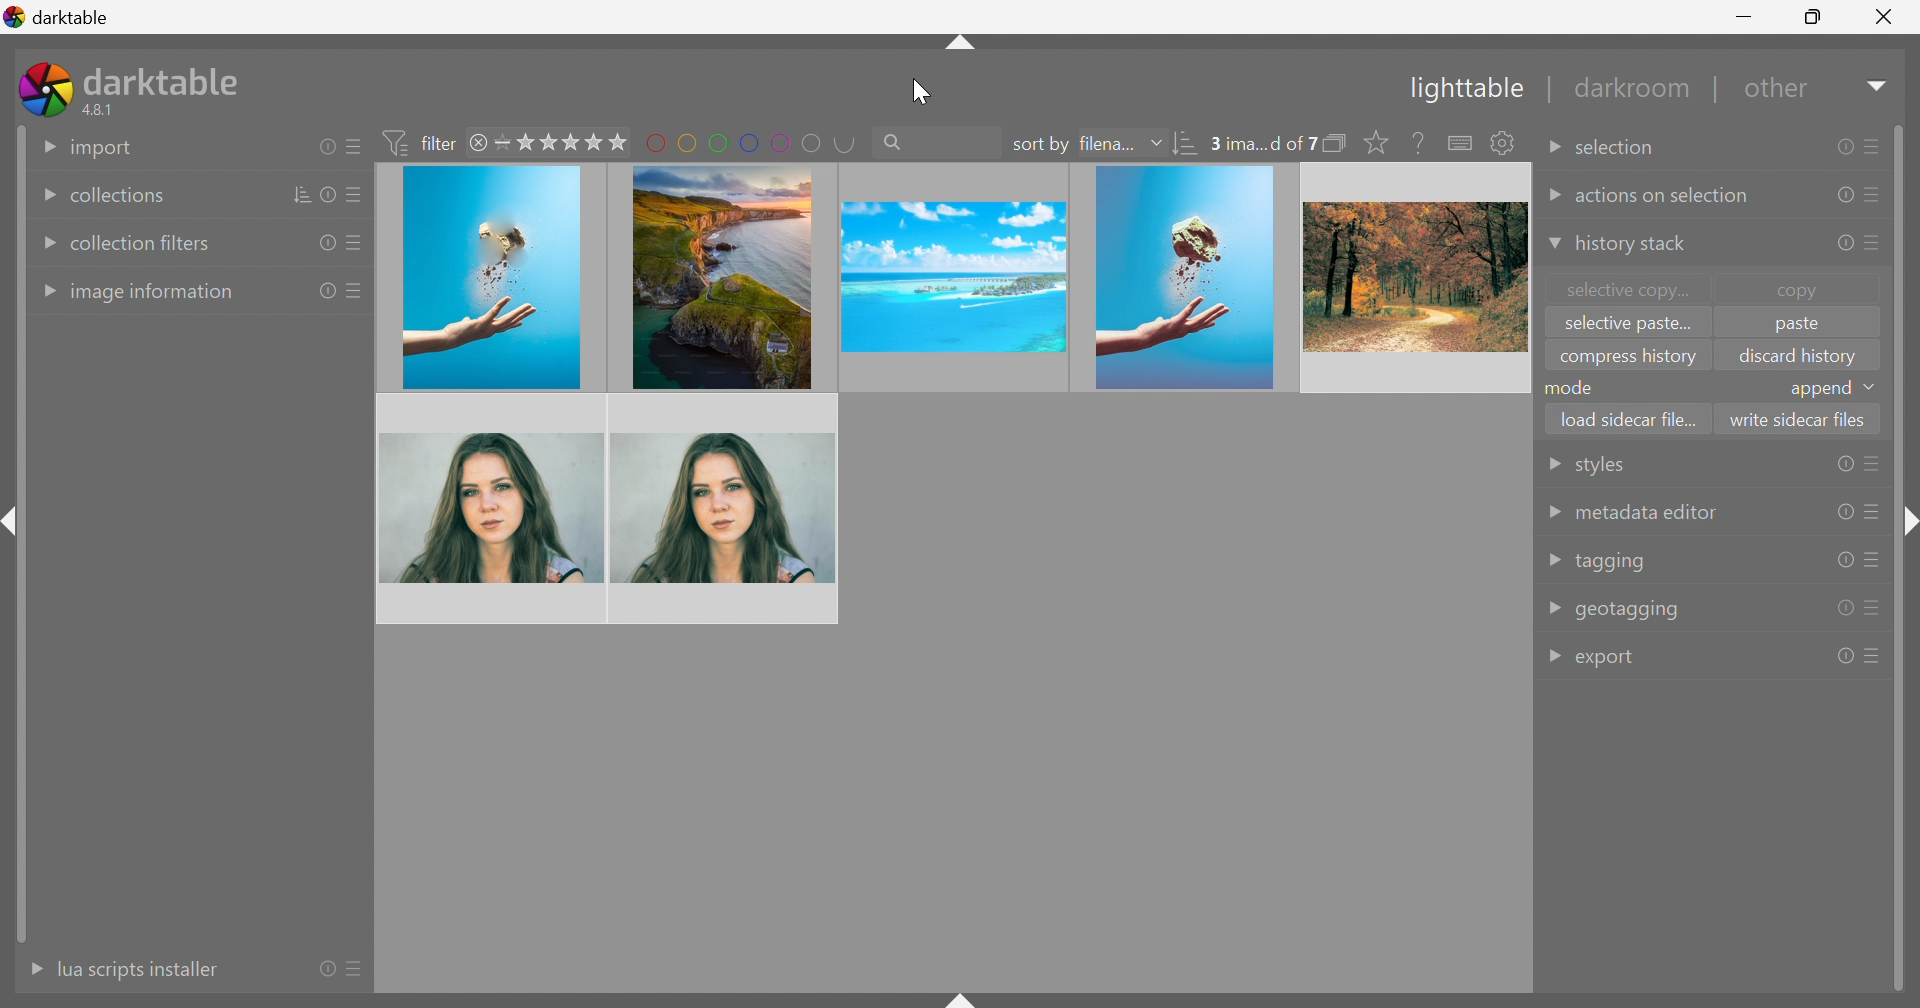 The height and width of the screenshot is (1008, 1920). Describe the element at coordinates (1843, 464) in the screenshot. I see `reset` at that location.